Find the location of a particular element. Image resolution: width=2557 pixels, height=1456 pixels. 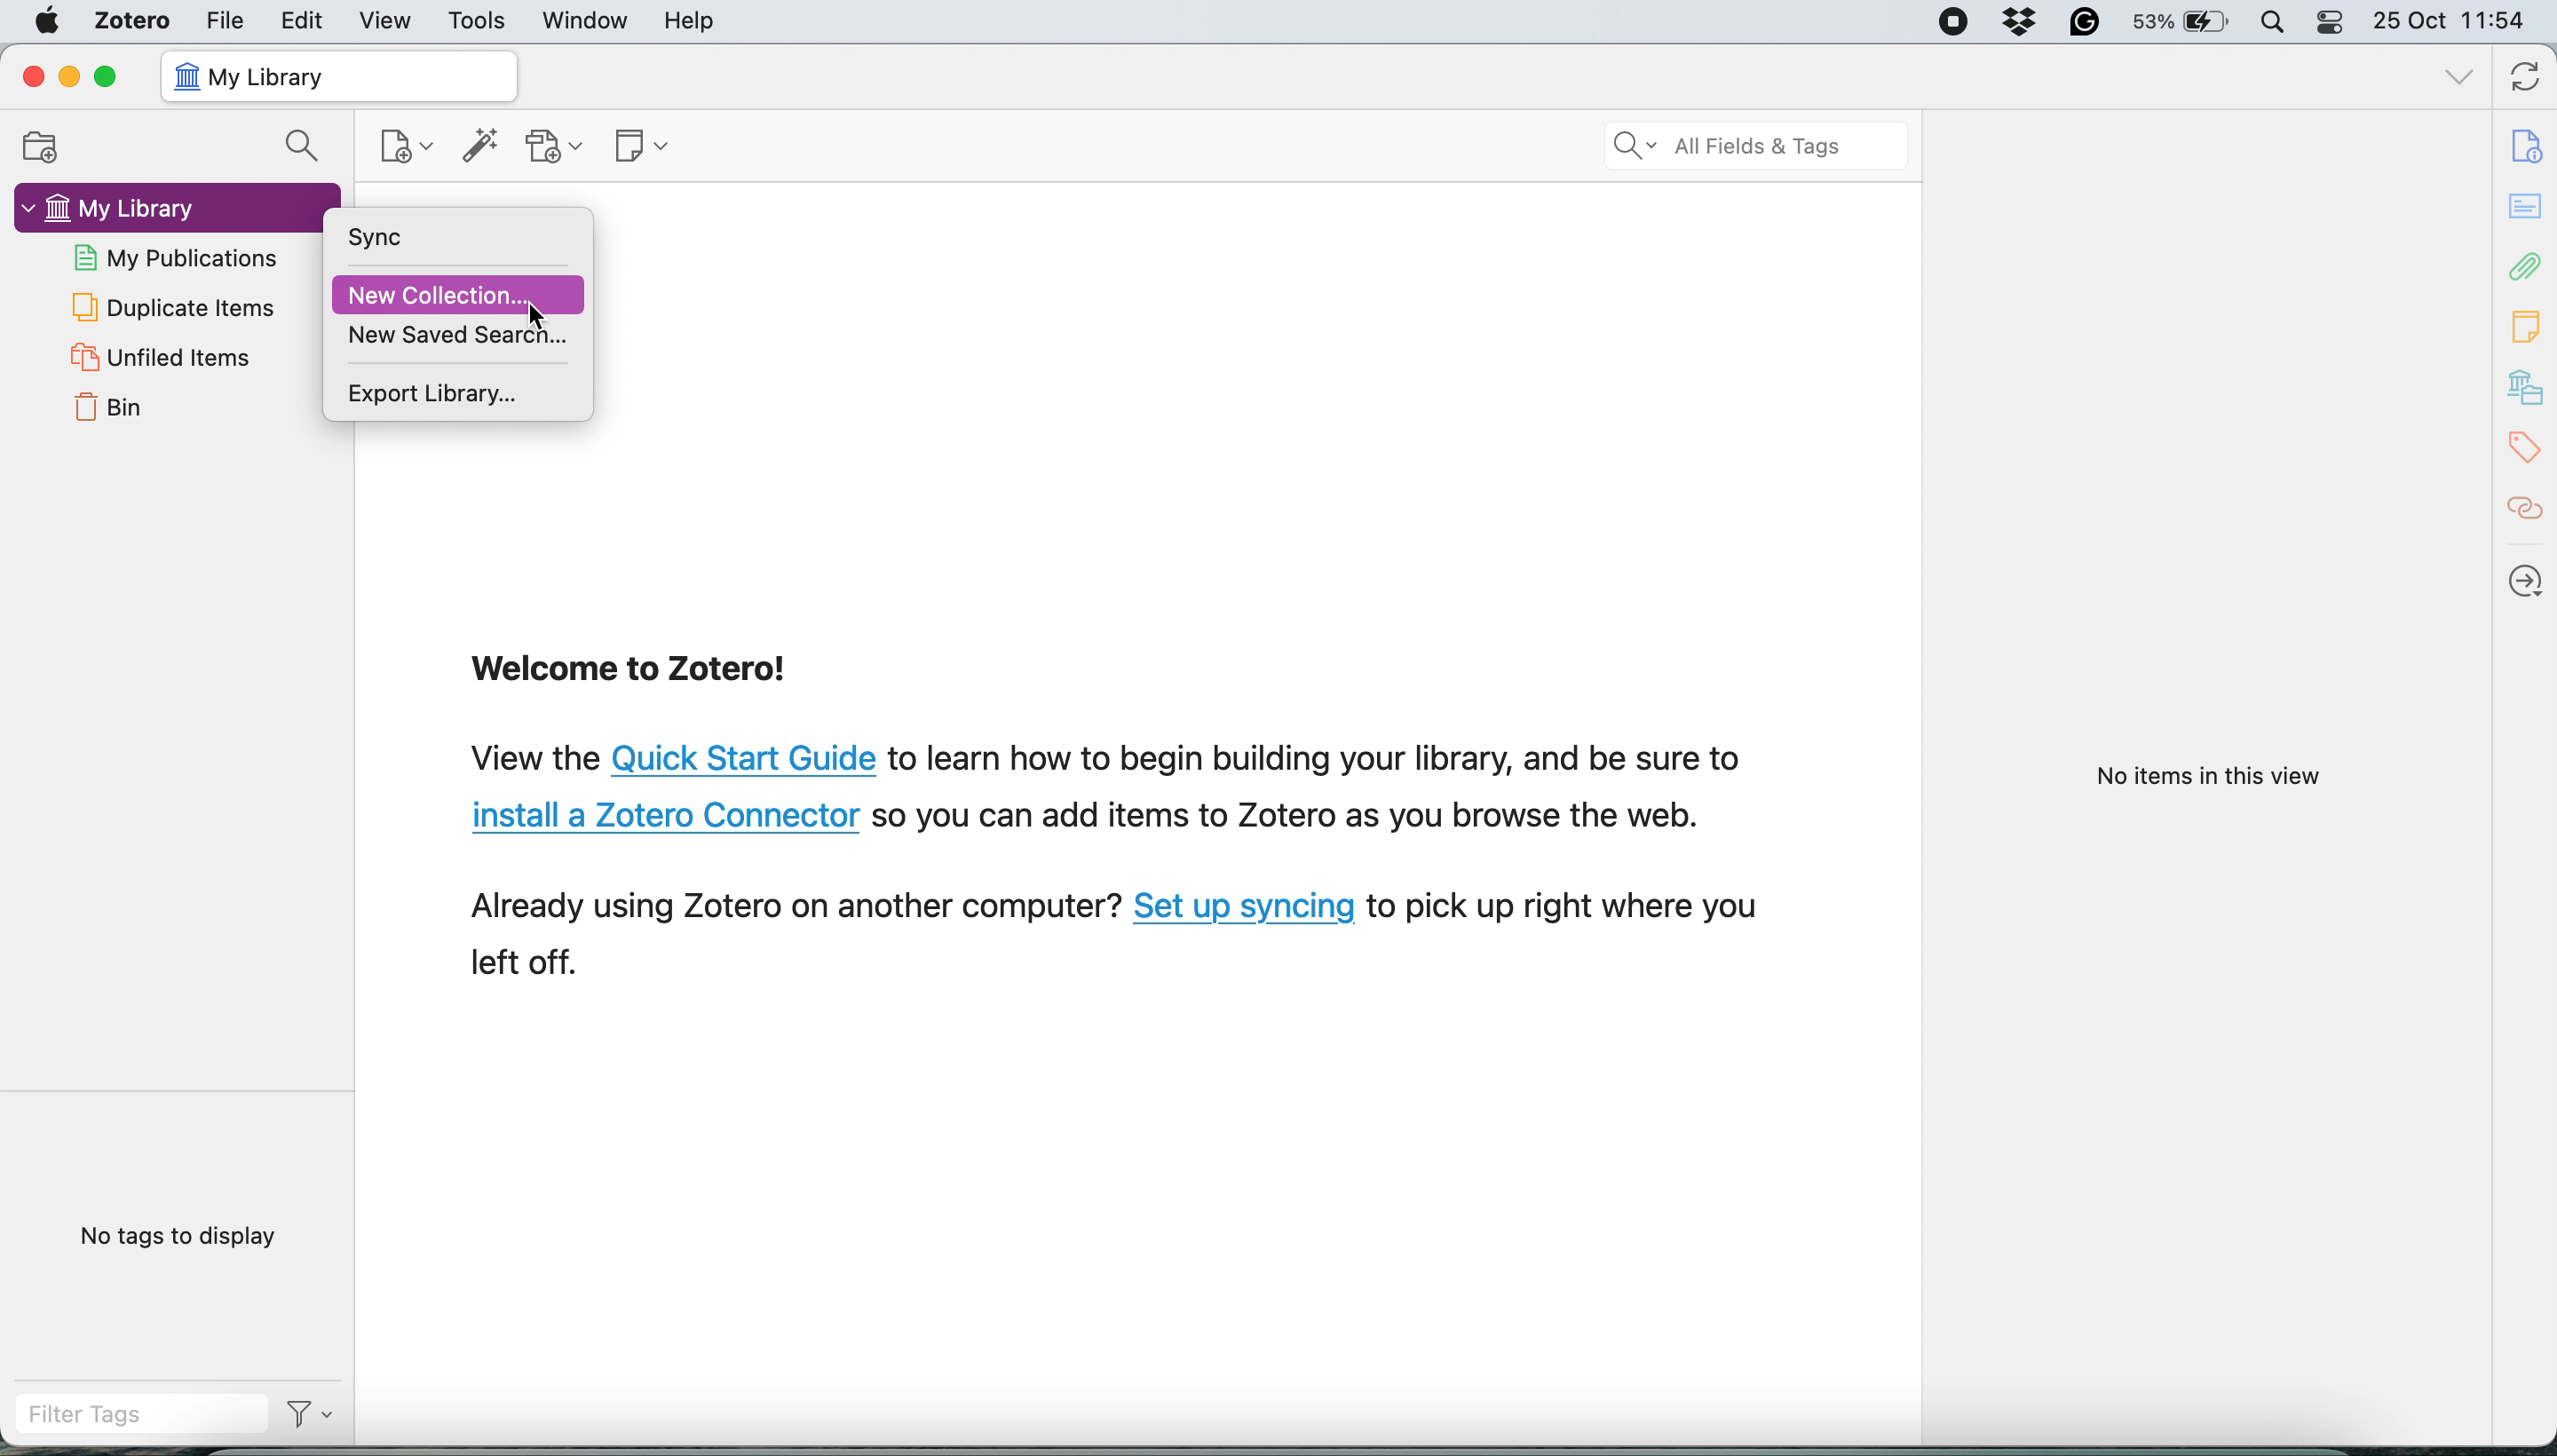

new note is located at coordinates (640, 148).